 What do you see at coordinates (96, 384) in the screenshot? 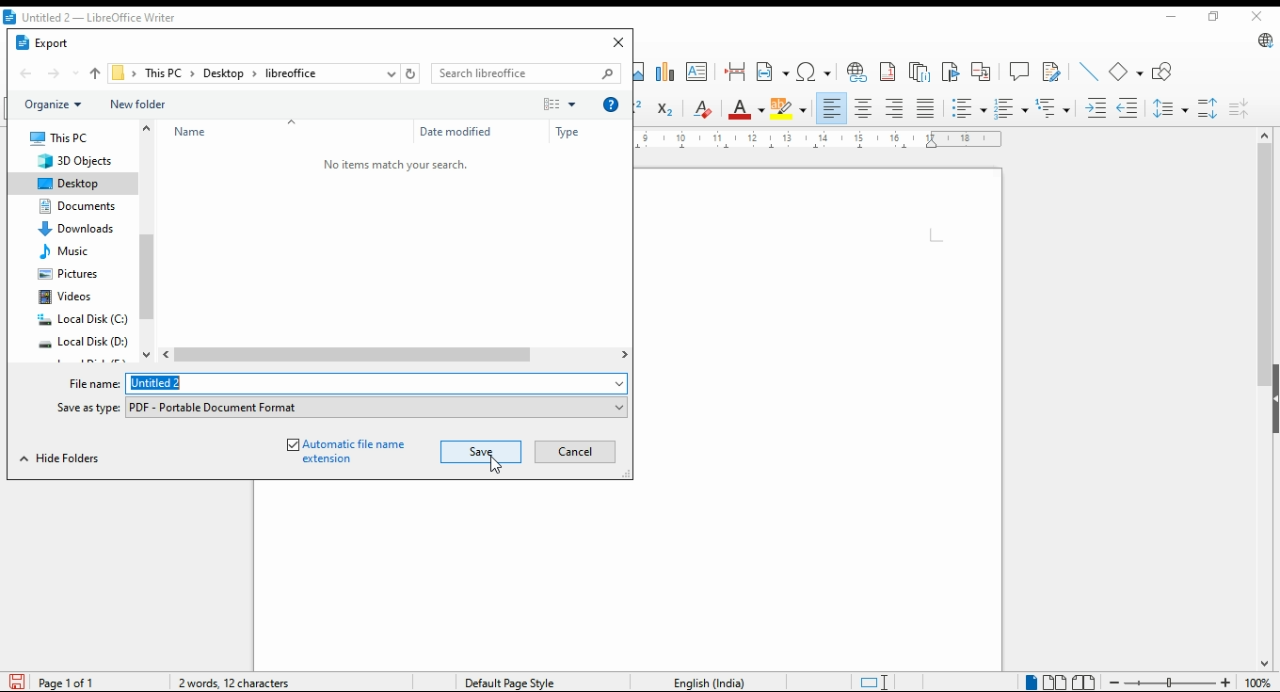
I see `file name` at bounding box center [96, 384].